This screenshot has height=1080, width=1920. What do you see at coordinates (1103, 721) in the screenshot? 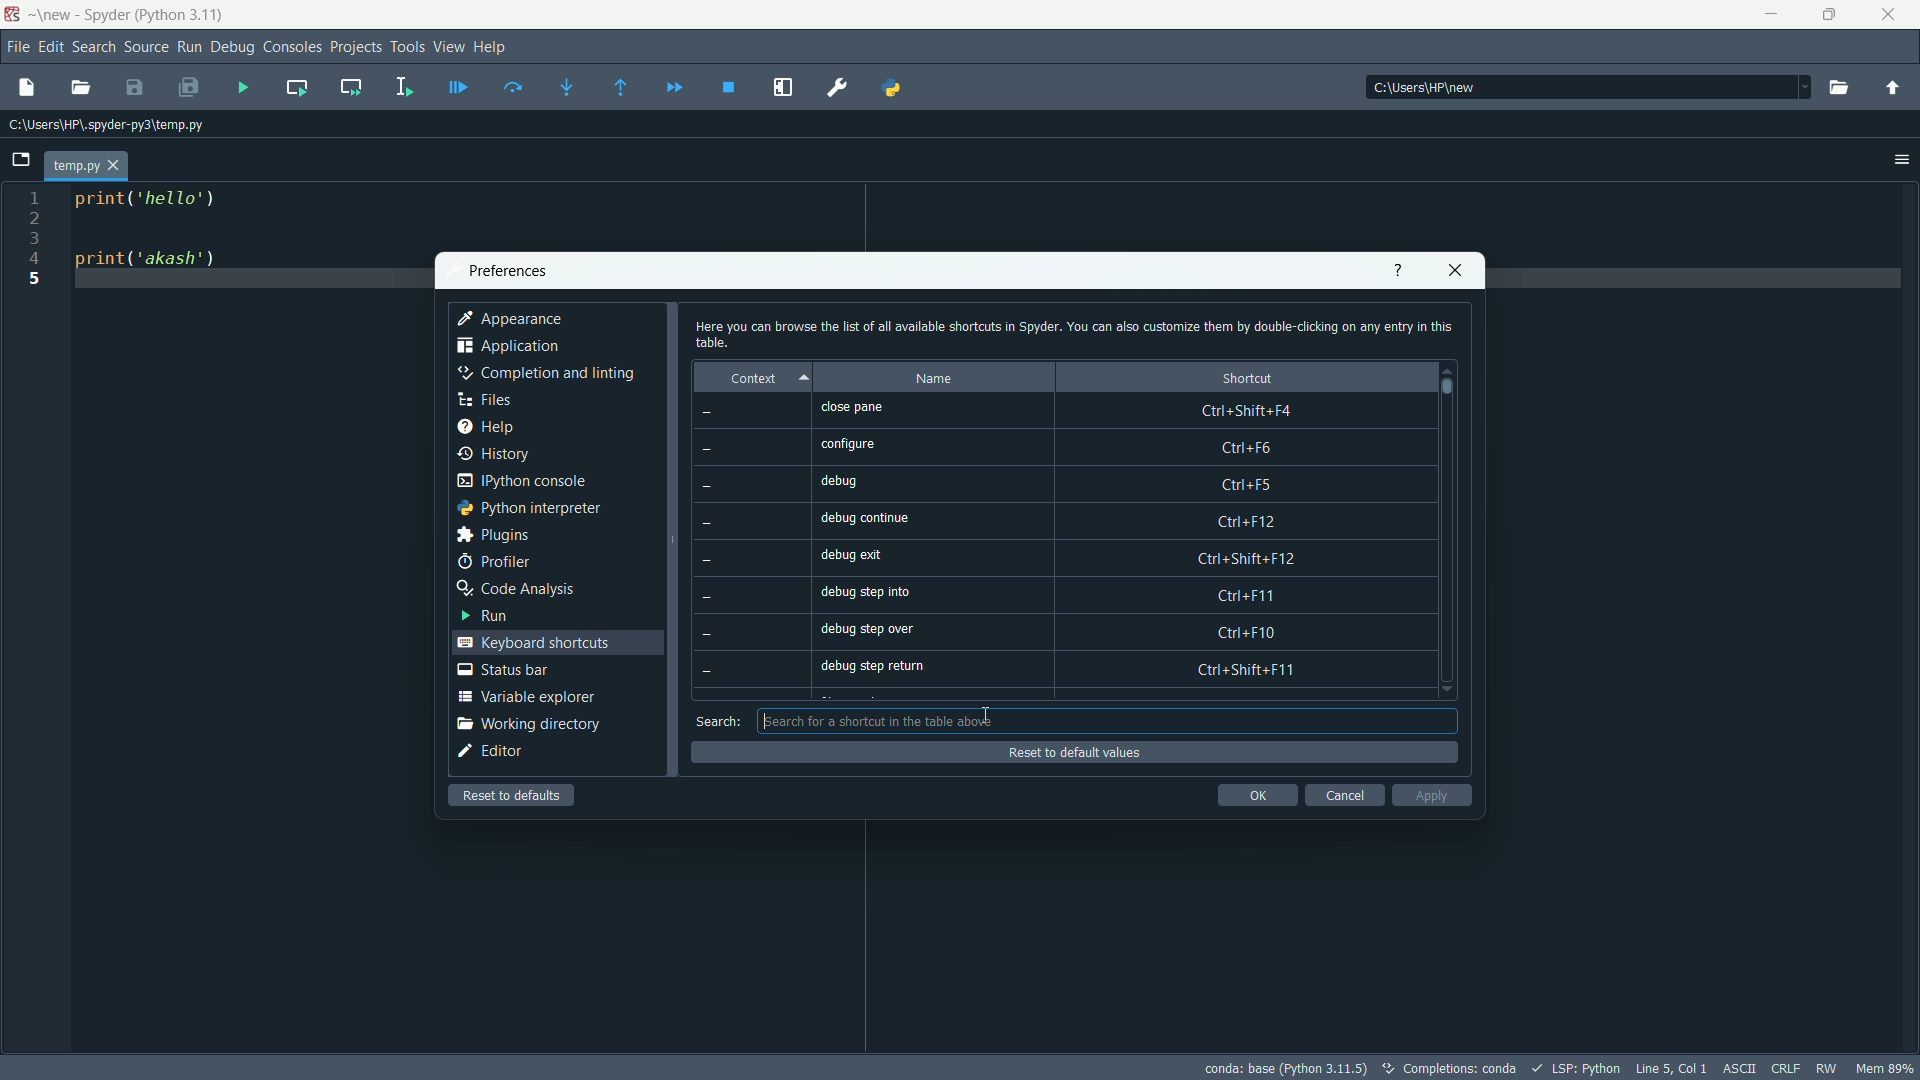
I see `search bar` at bounding box center [1103, 721].